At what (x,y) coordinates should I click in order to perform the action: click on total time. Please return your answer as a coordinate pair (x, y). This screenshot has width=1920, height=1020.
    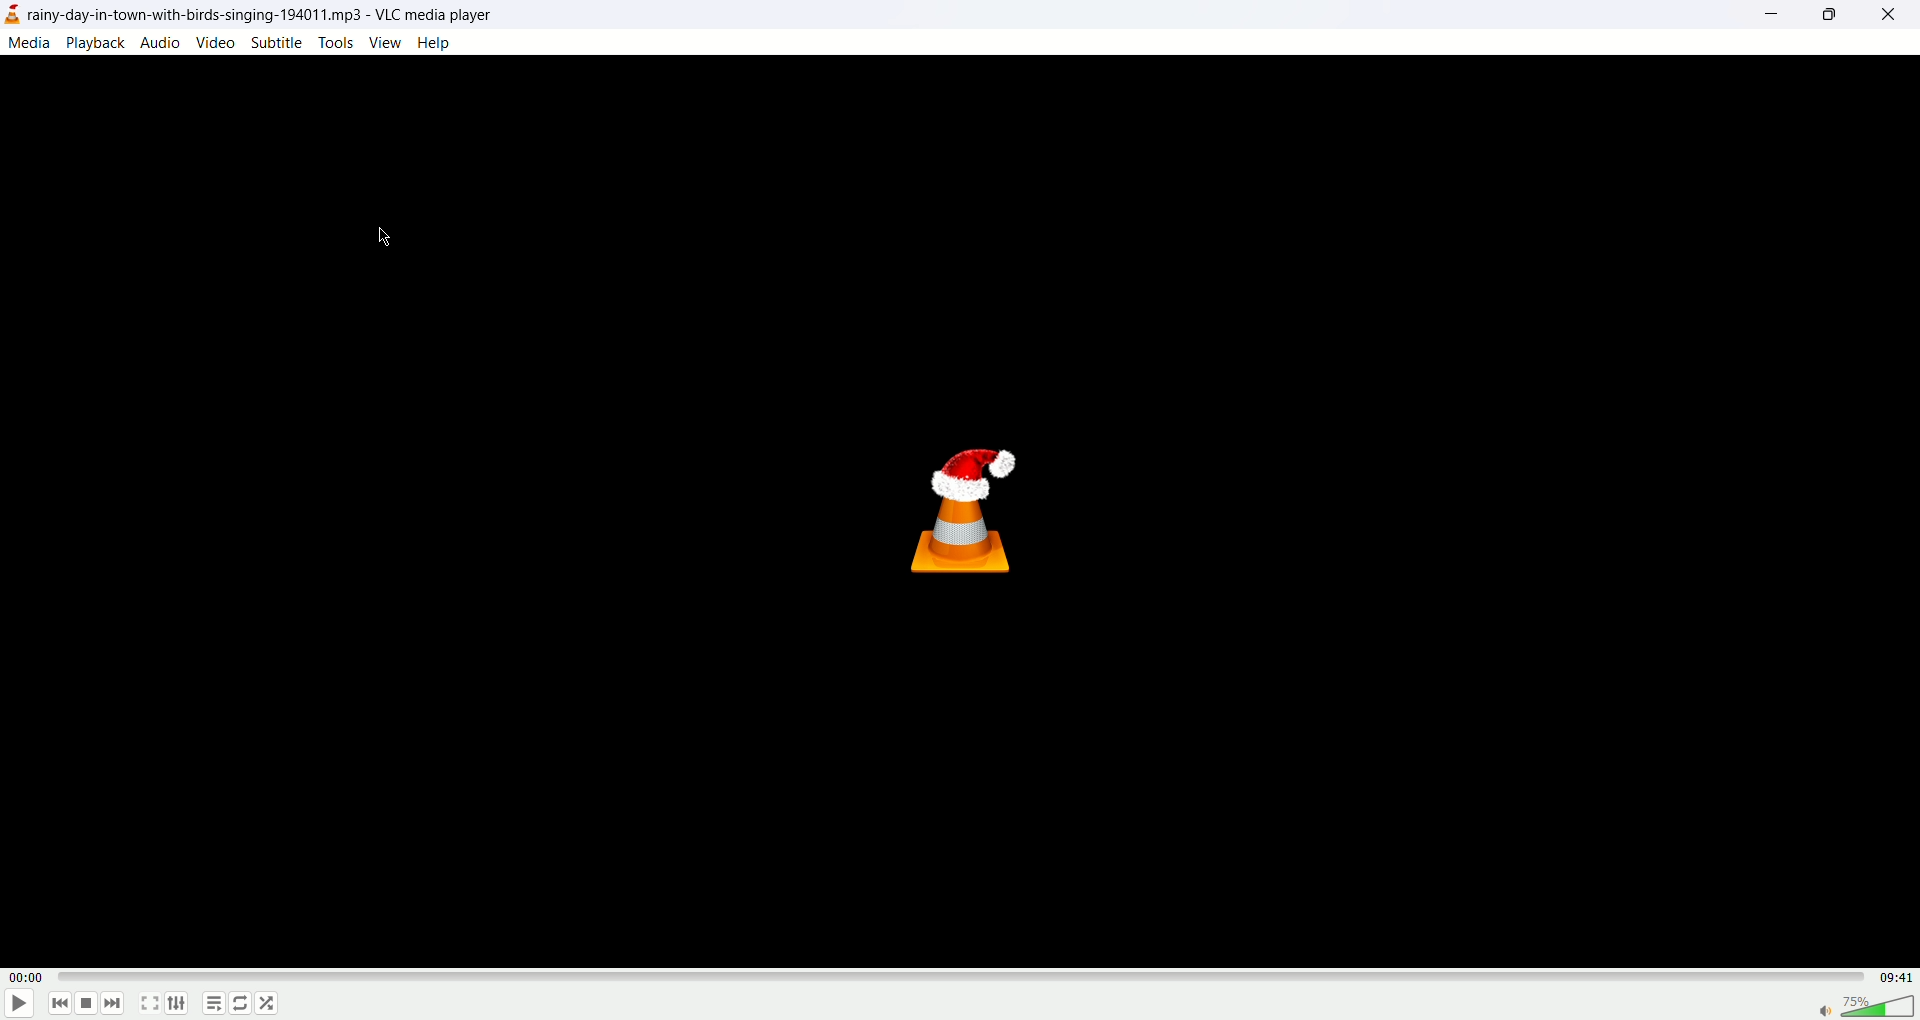
    Looking at the image, I should click on (1889, 976).